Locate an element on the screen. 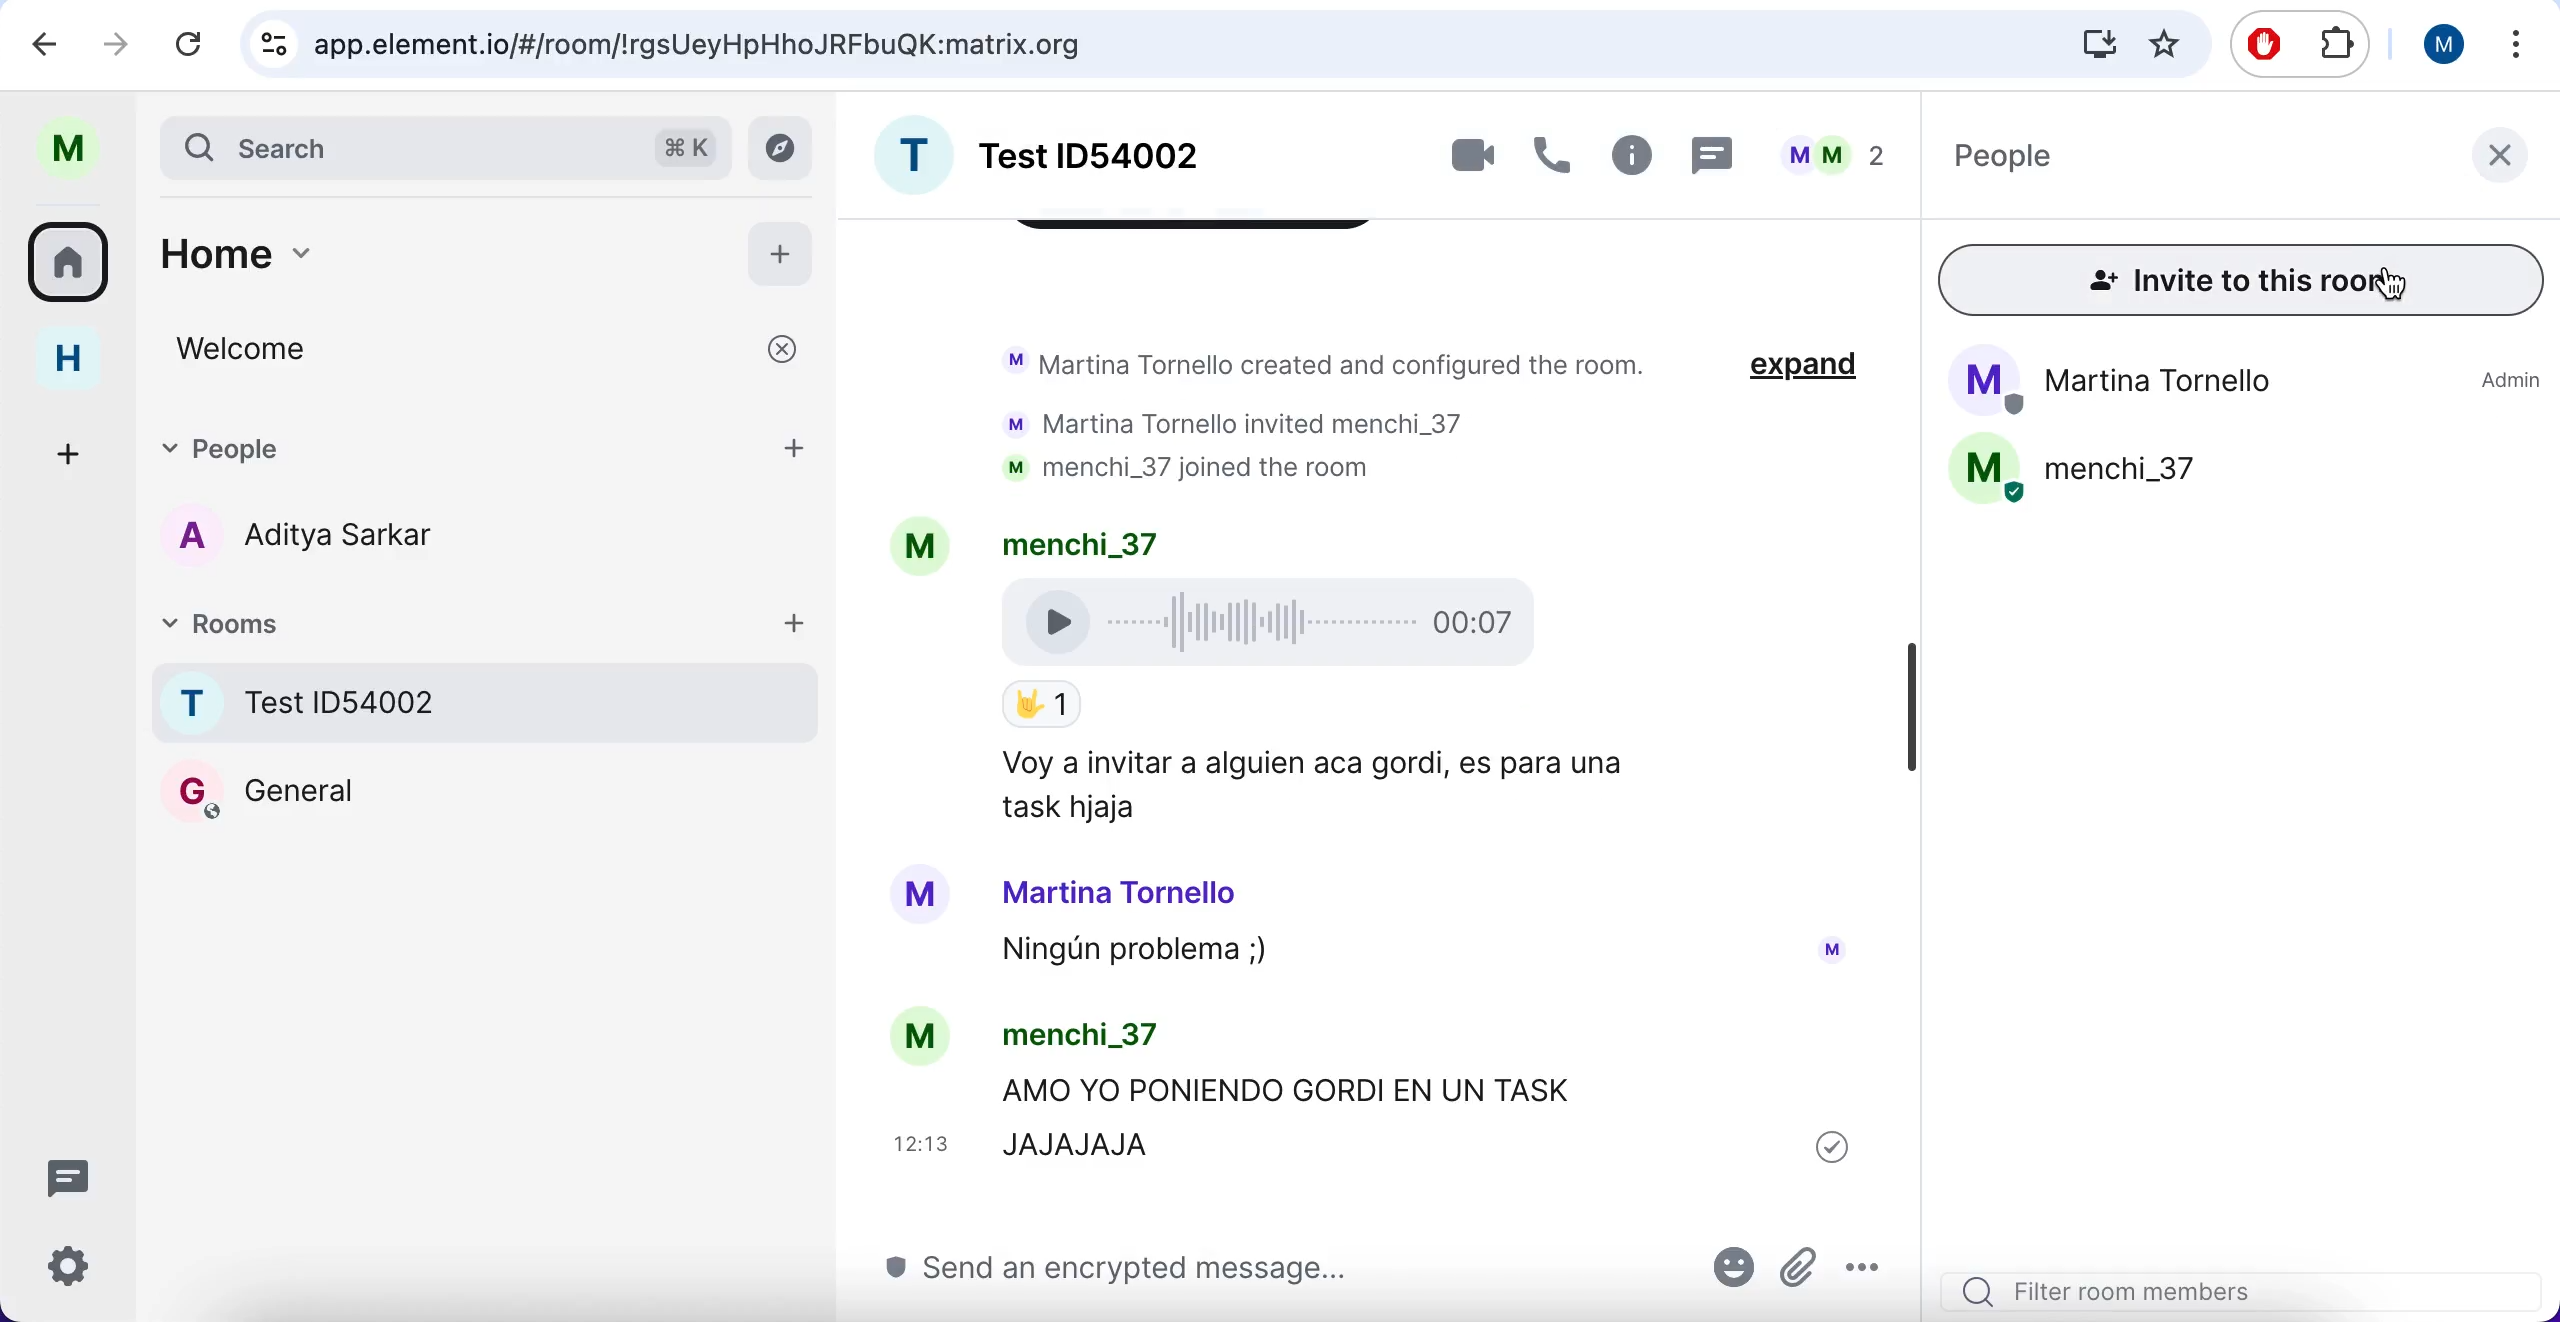 Image resolution: width=2560 pixels, height=1322 pixels. invite to this room is located at coordinates (2243, 285).